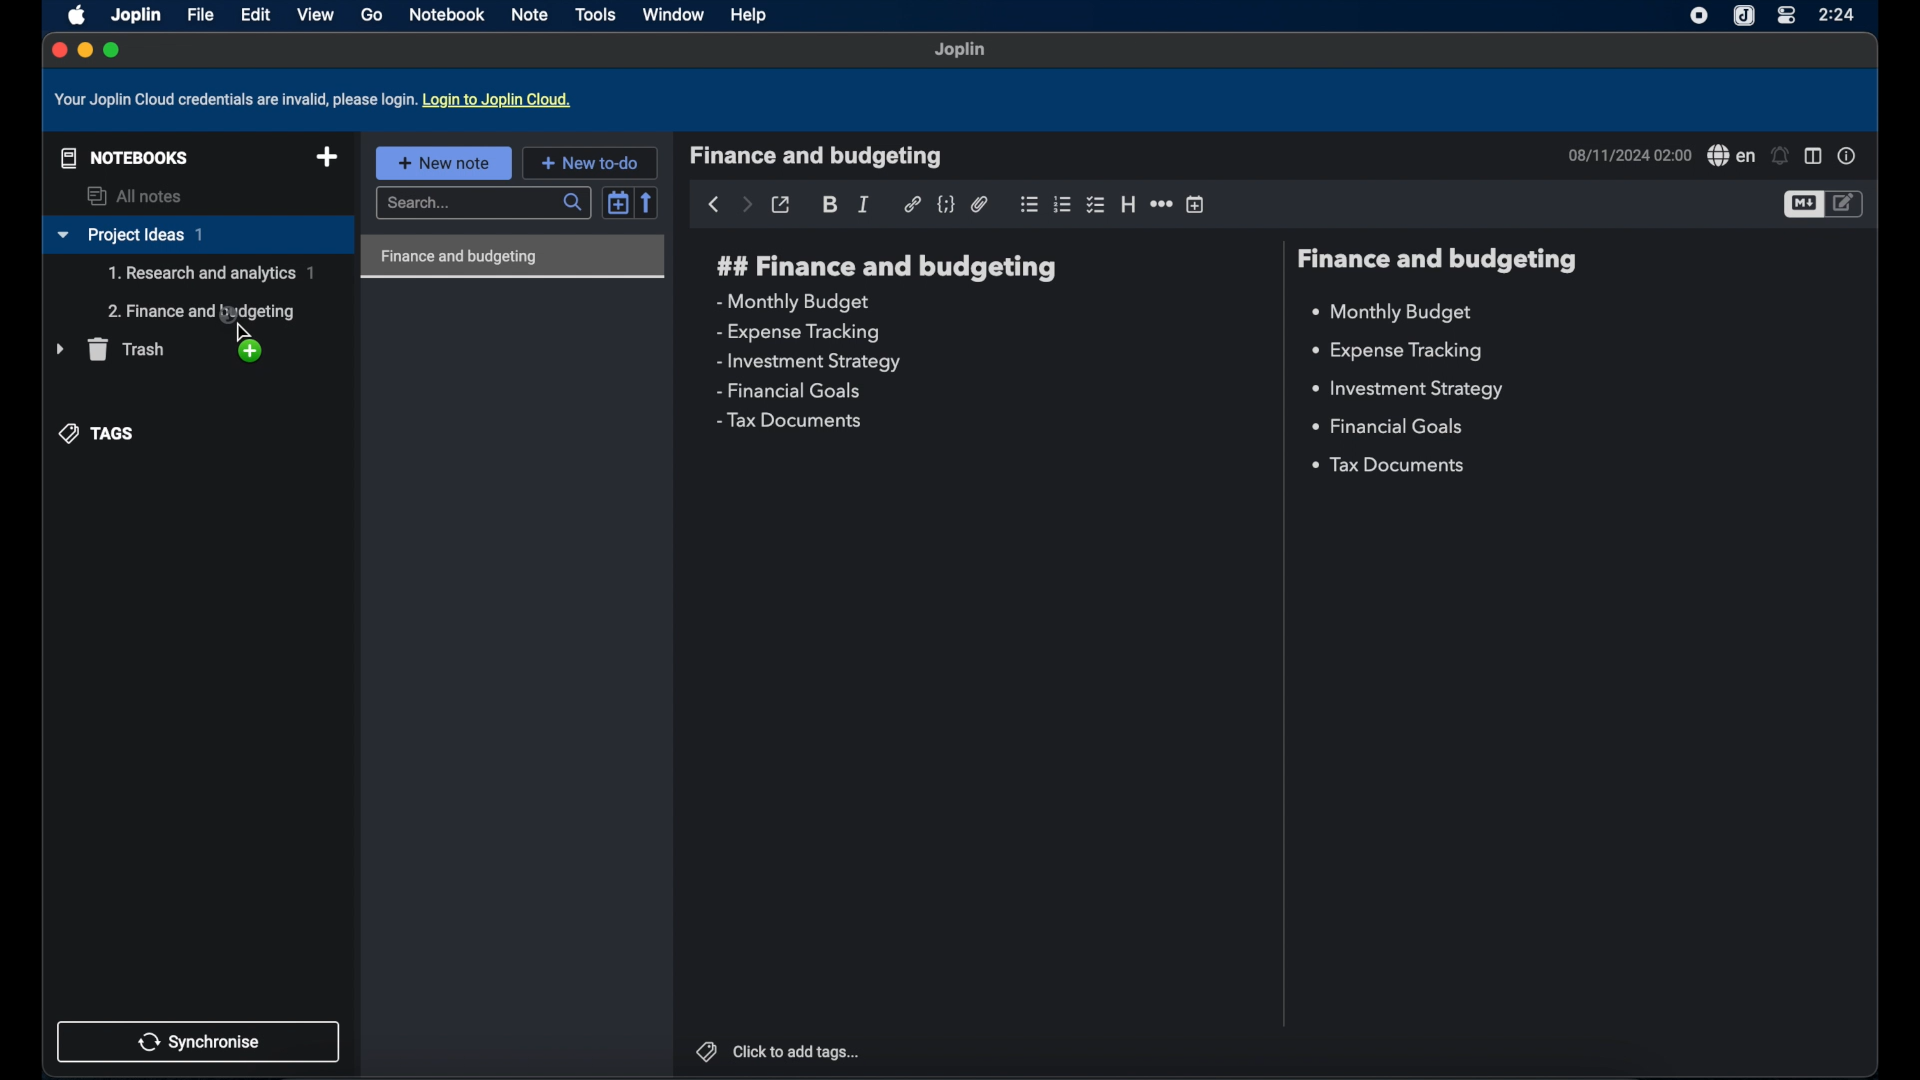 The width and height of the screenshot is (1920, 1080). Describe the element at coordinates (1397, 352) in the screenshot. I see `expense tracking` at that location.